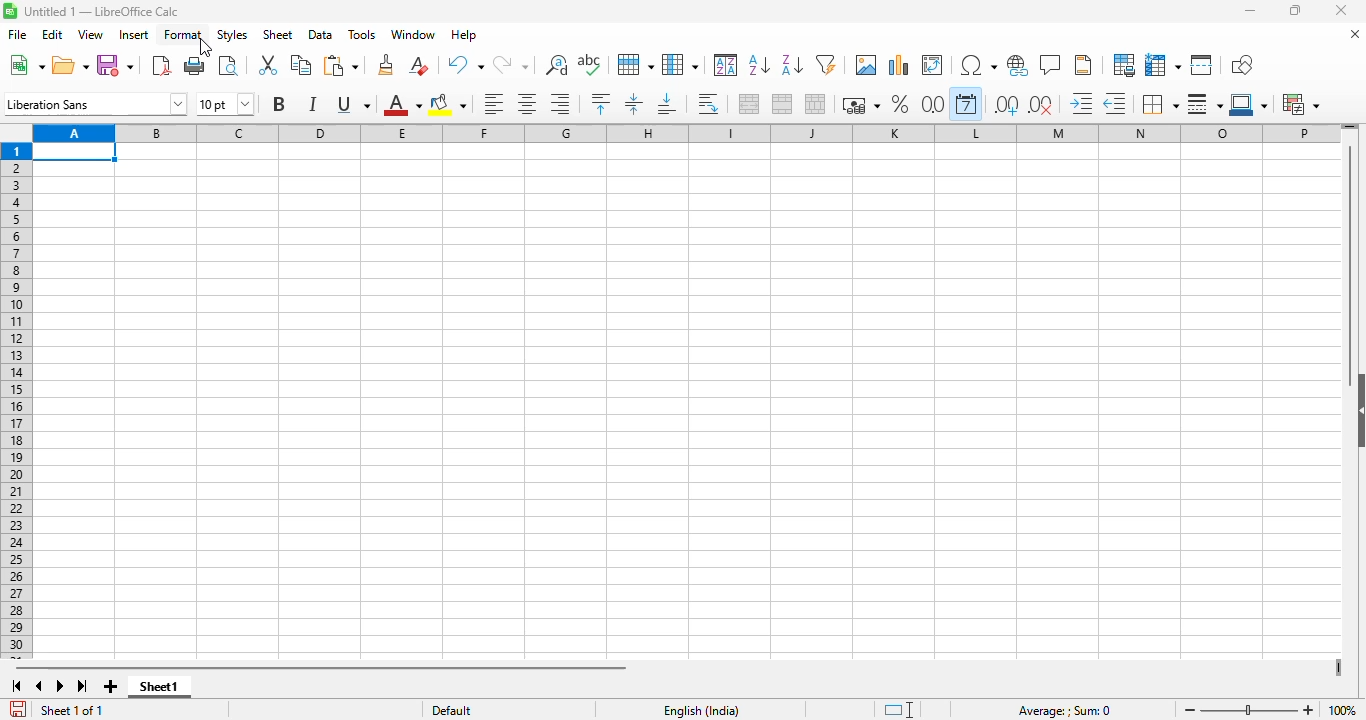  I want to click on insert hyperlink, so click(1019, 65).